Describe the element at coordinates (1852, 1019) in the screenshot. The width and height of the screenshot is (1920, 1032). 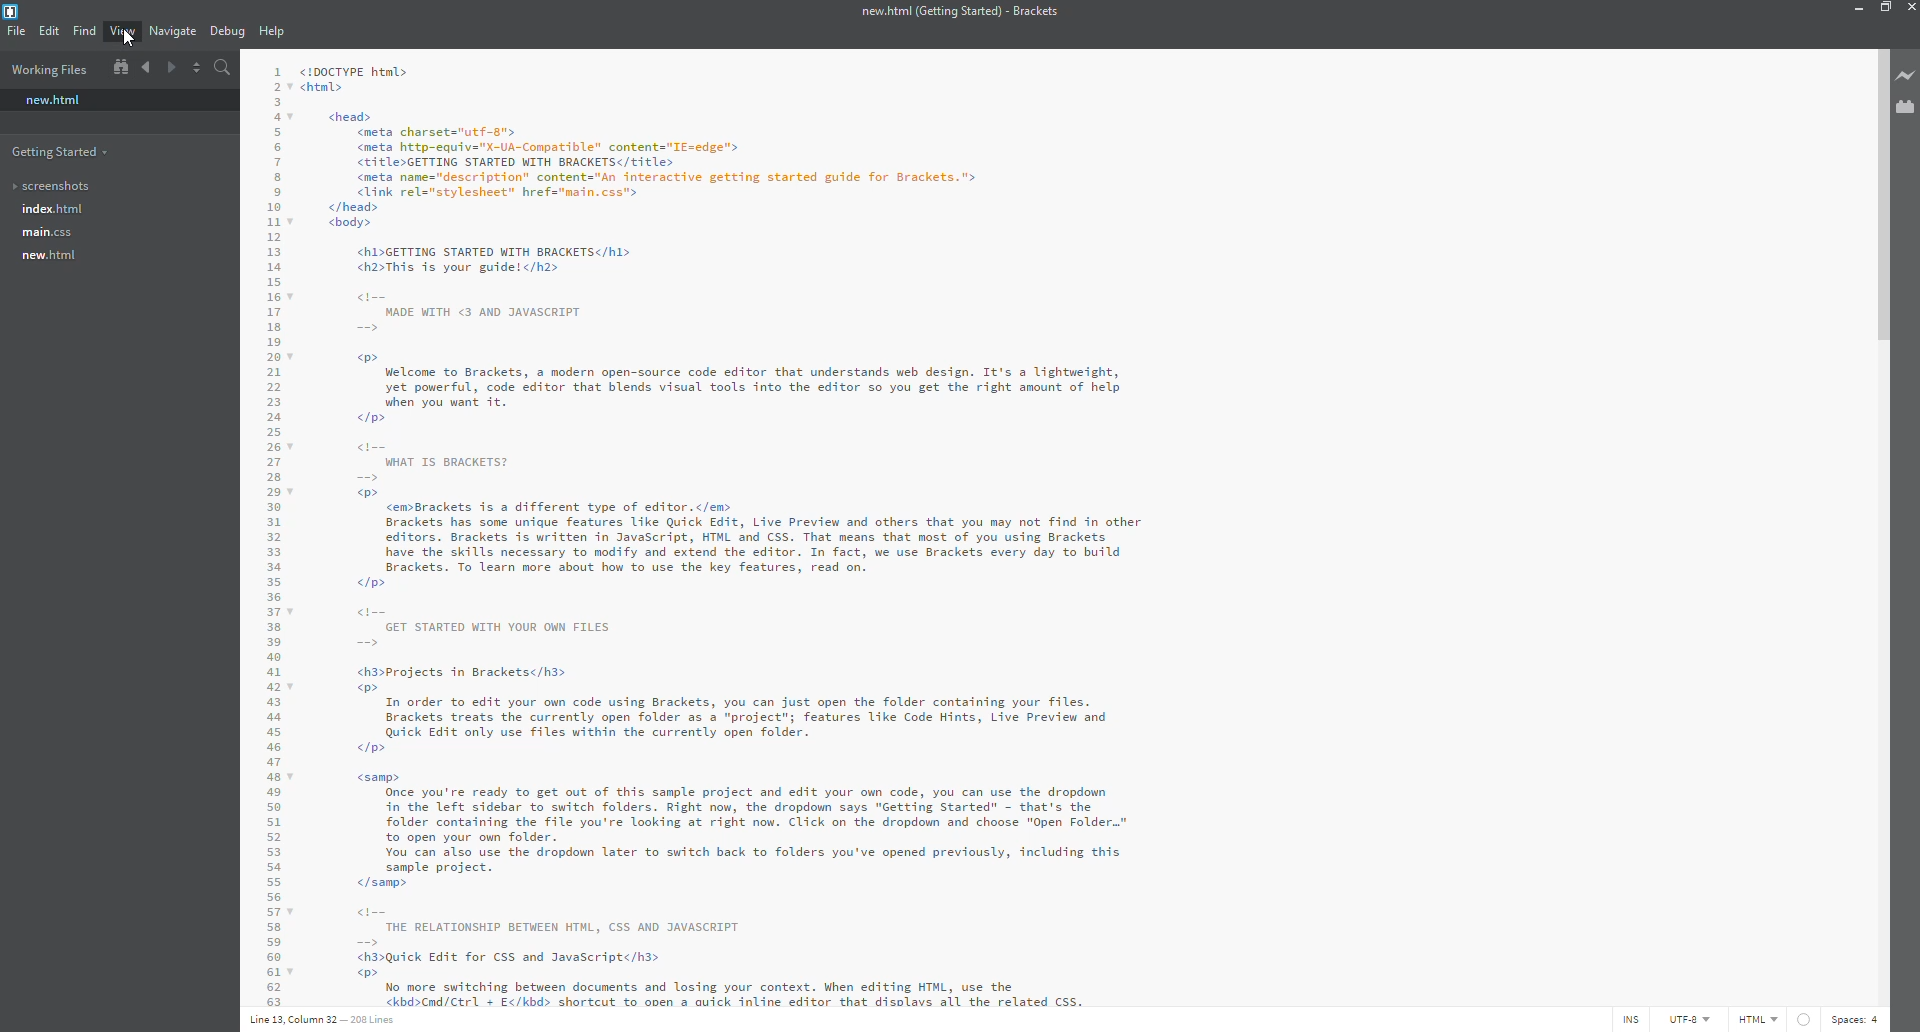
I see `spaces` at that location.